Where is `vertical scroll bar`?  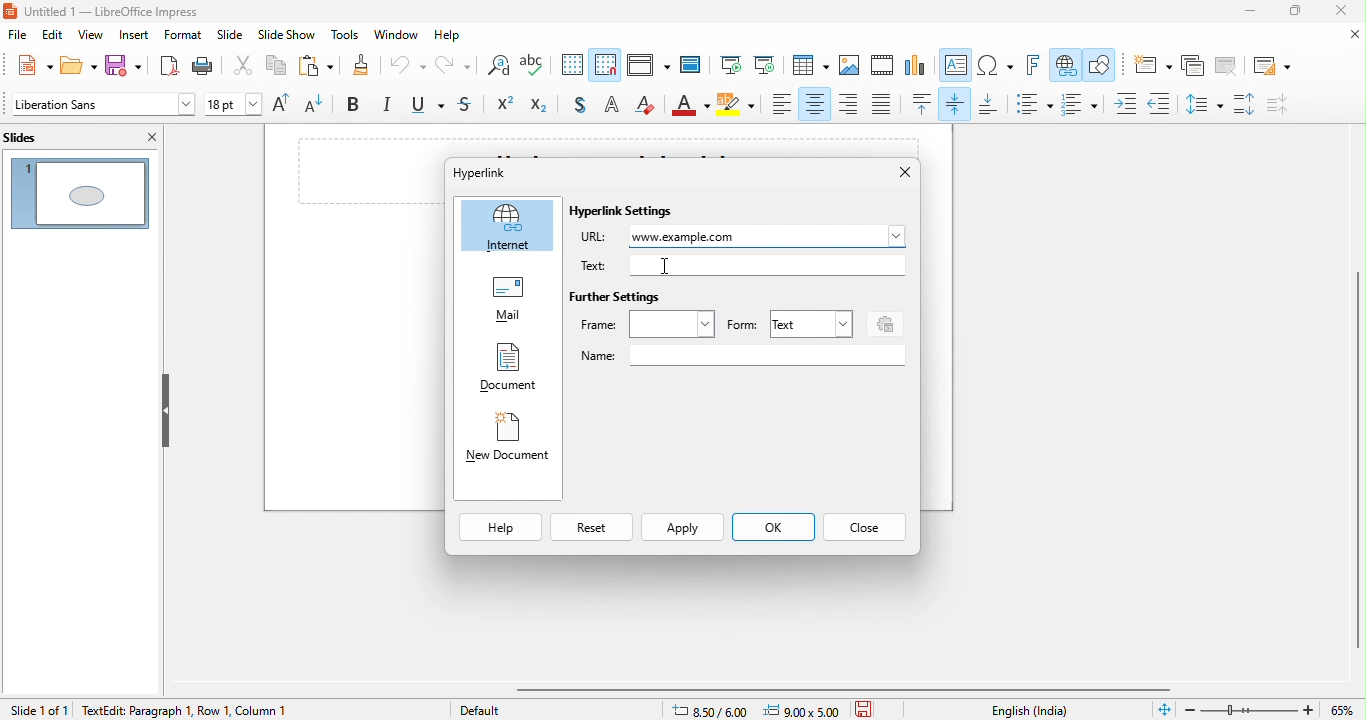
vertical scroll bar is located at coordinates (1355, 448).